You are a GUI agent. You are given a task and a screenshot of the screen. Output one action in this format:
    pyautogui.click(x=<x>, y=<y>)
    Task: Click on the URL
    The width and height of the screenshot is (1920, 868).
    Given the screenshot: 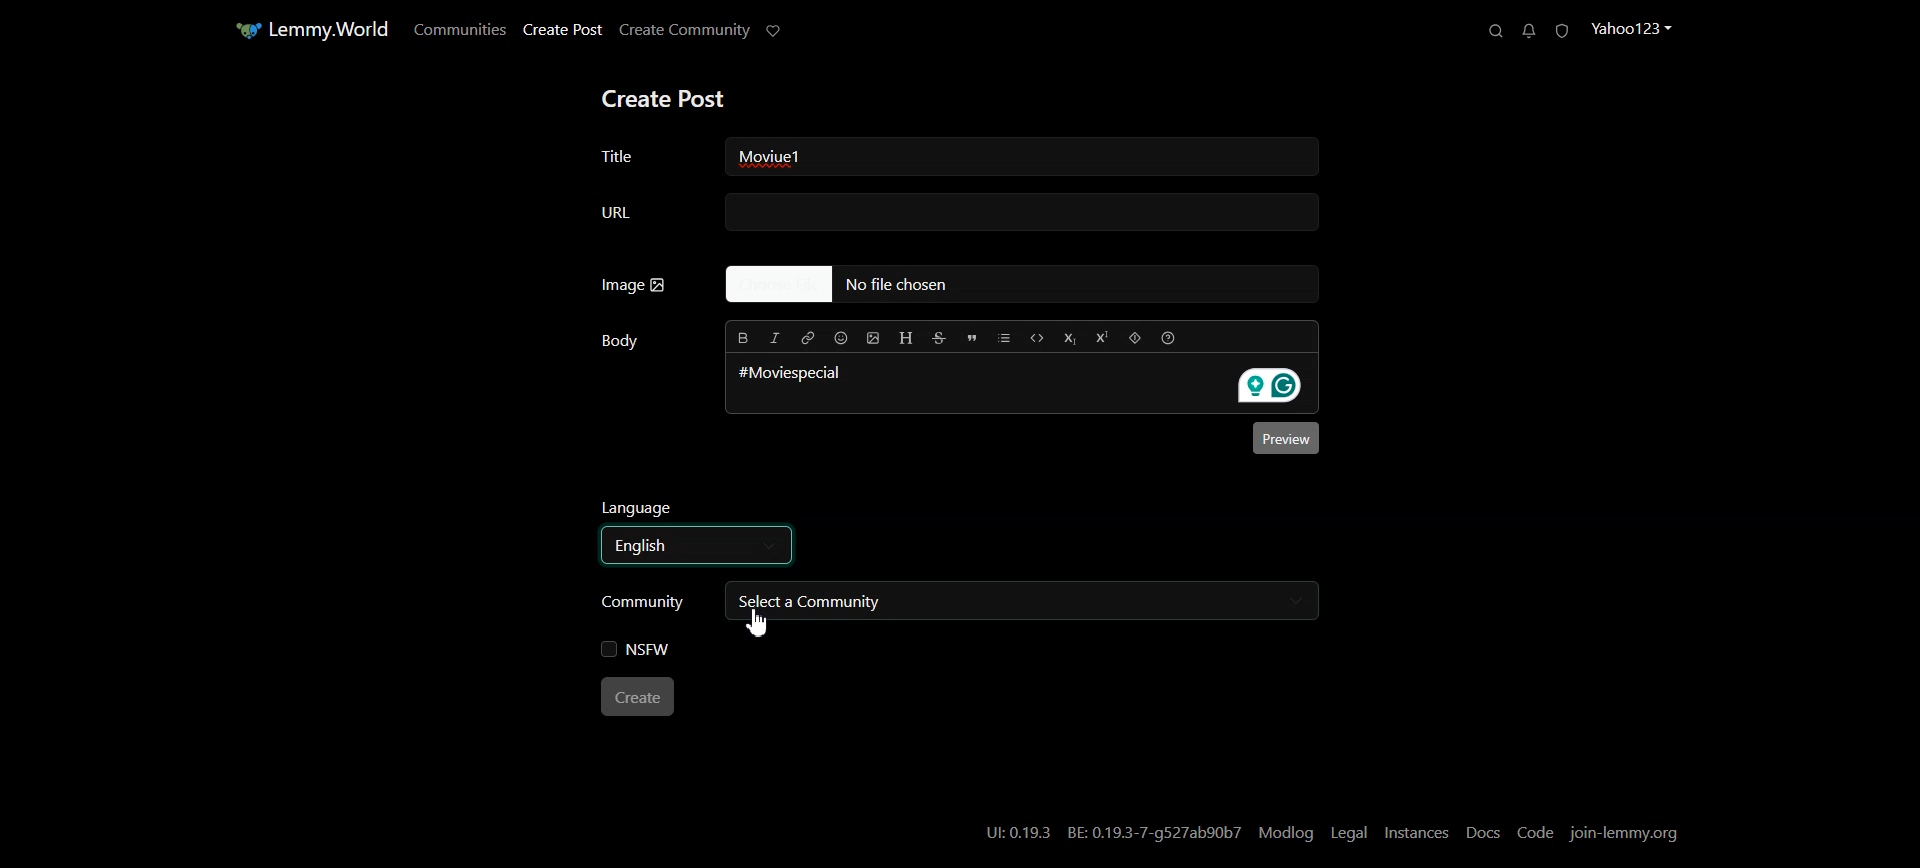 What is the action you would take?
    pyautogui.click(x=955, y=213)
    